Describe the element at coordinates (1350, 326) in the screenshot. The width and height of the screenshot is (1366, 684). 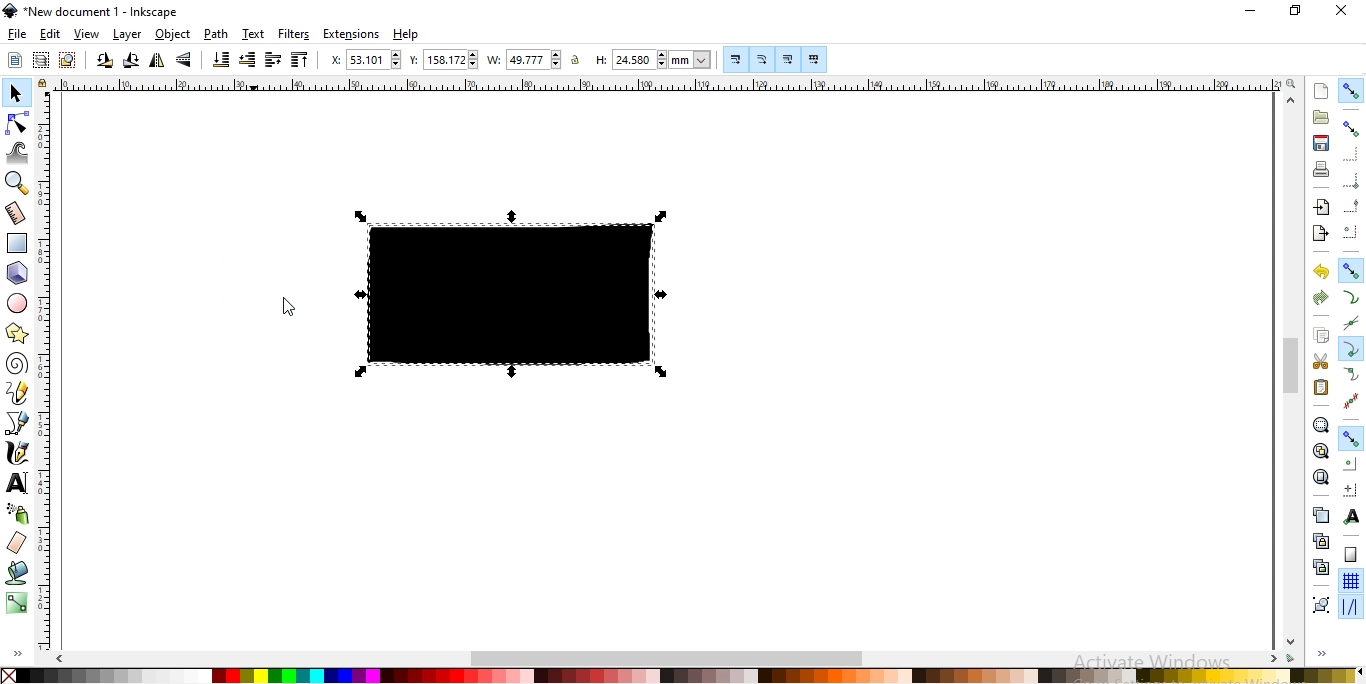
I see `snap to path intersection` at that location.